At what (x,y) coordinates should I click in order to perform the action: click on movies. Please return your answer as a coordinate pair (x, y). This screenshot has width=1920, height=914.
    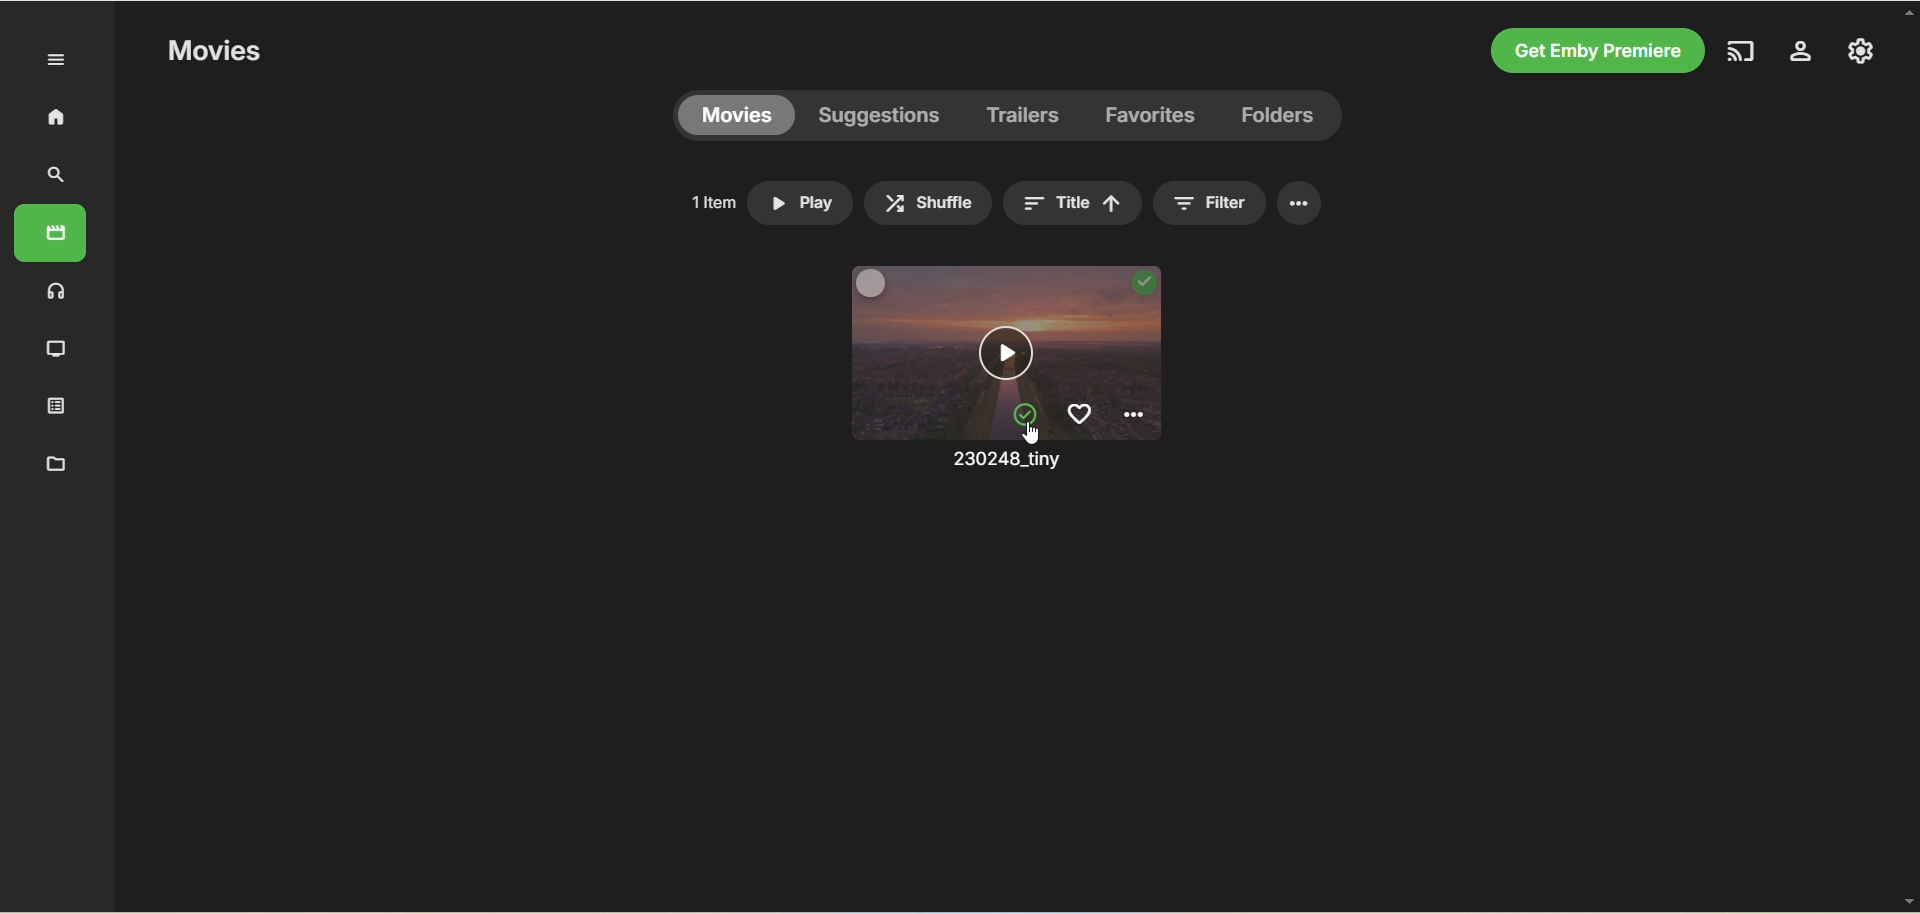
    Looking at the image, I should click on (211, 54).